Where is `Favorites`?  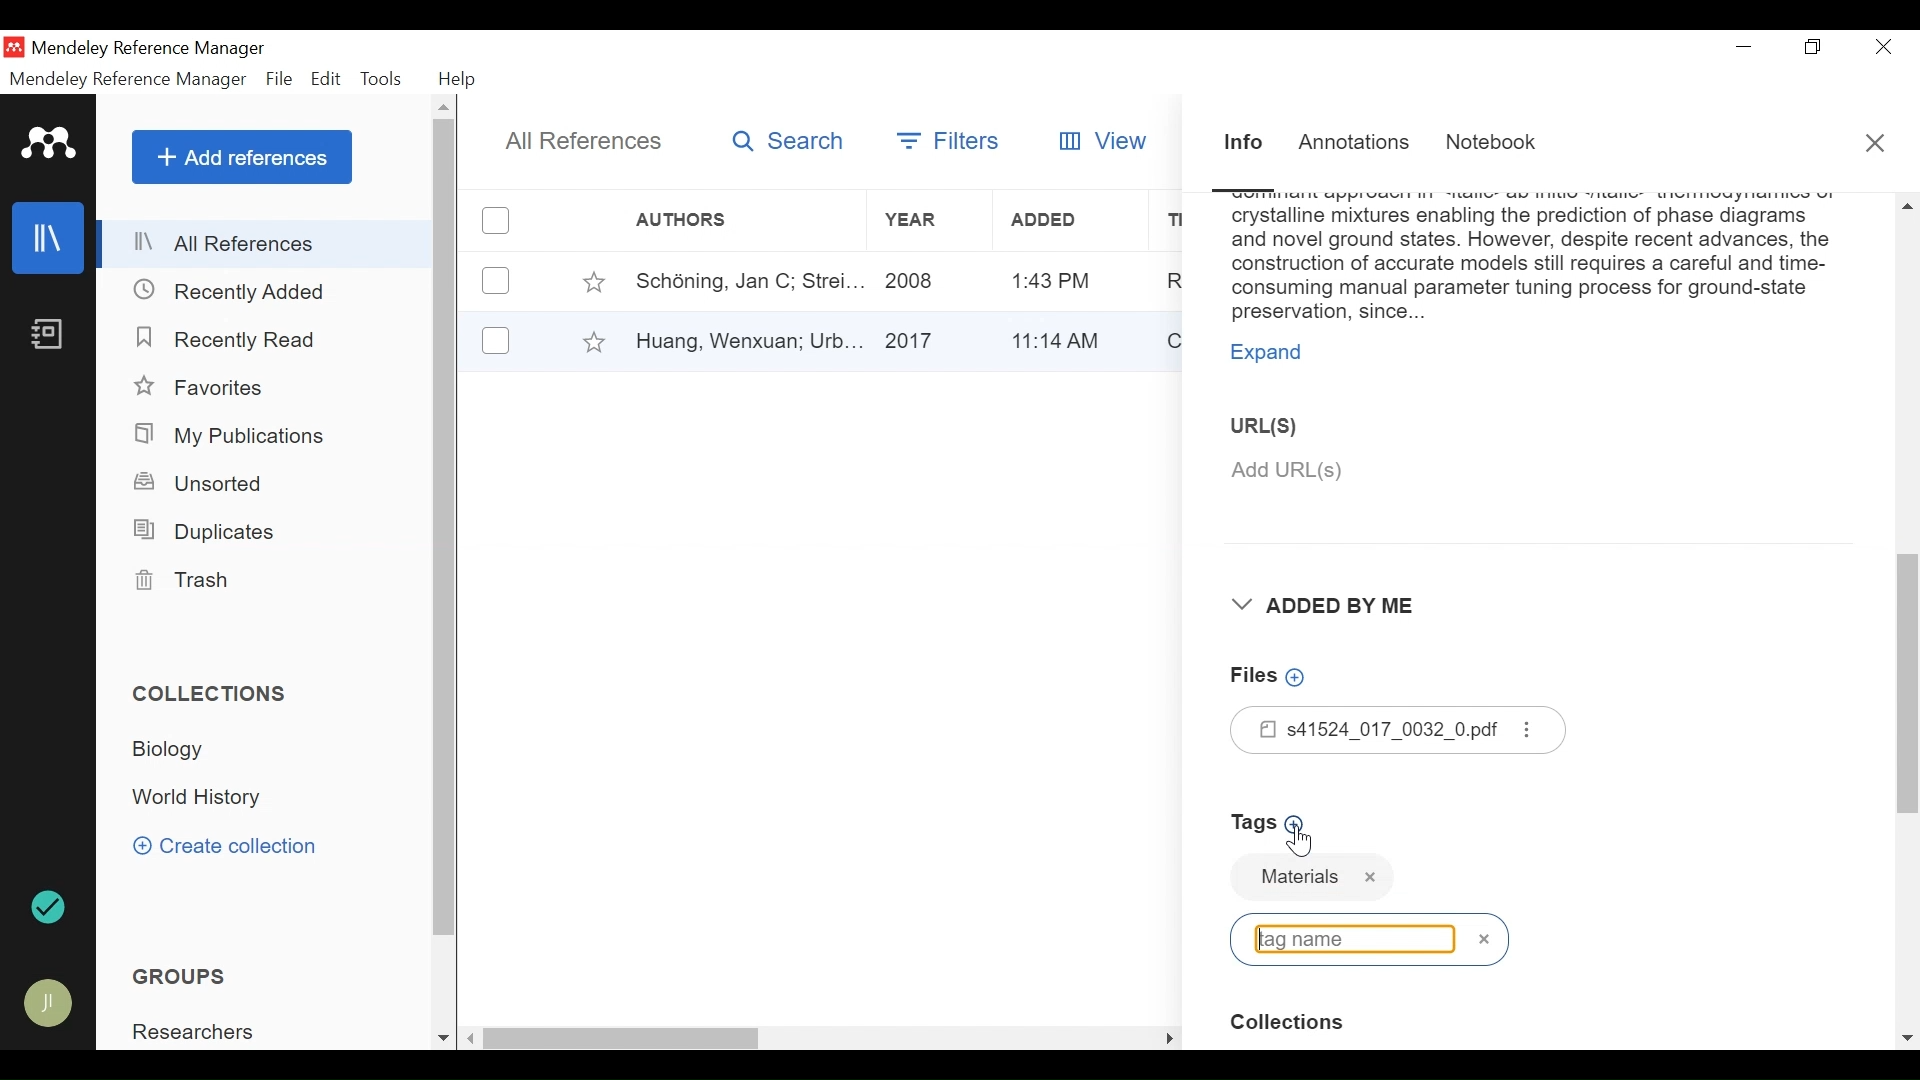
Favorites is located at coordinates (206, 388).